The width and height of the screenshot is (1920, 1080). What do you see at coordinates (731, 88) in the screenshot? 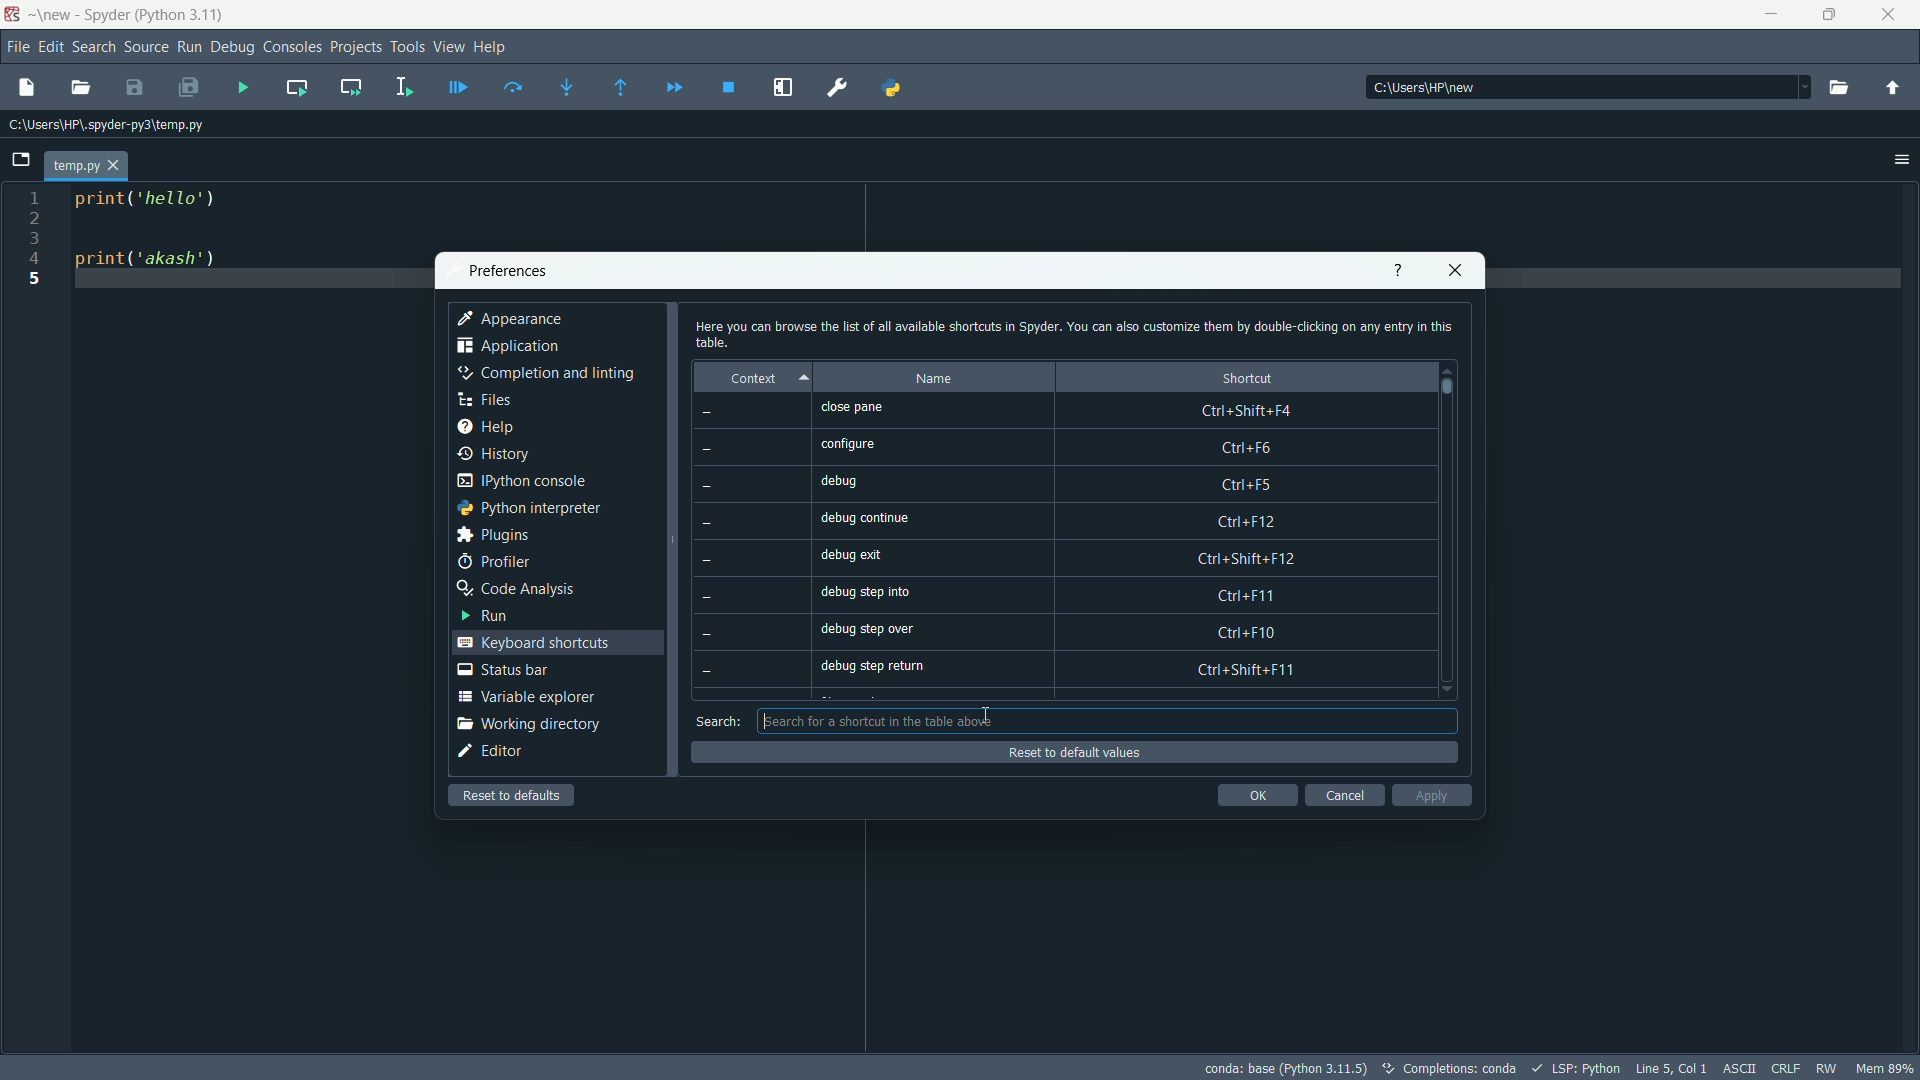
I see `stop debugging` at bounding box center [731, 88].